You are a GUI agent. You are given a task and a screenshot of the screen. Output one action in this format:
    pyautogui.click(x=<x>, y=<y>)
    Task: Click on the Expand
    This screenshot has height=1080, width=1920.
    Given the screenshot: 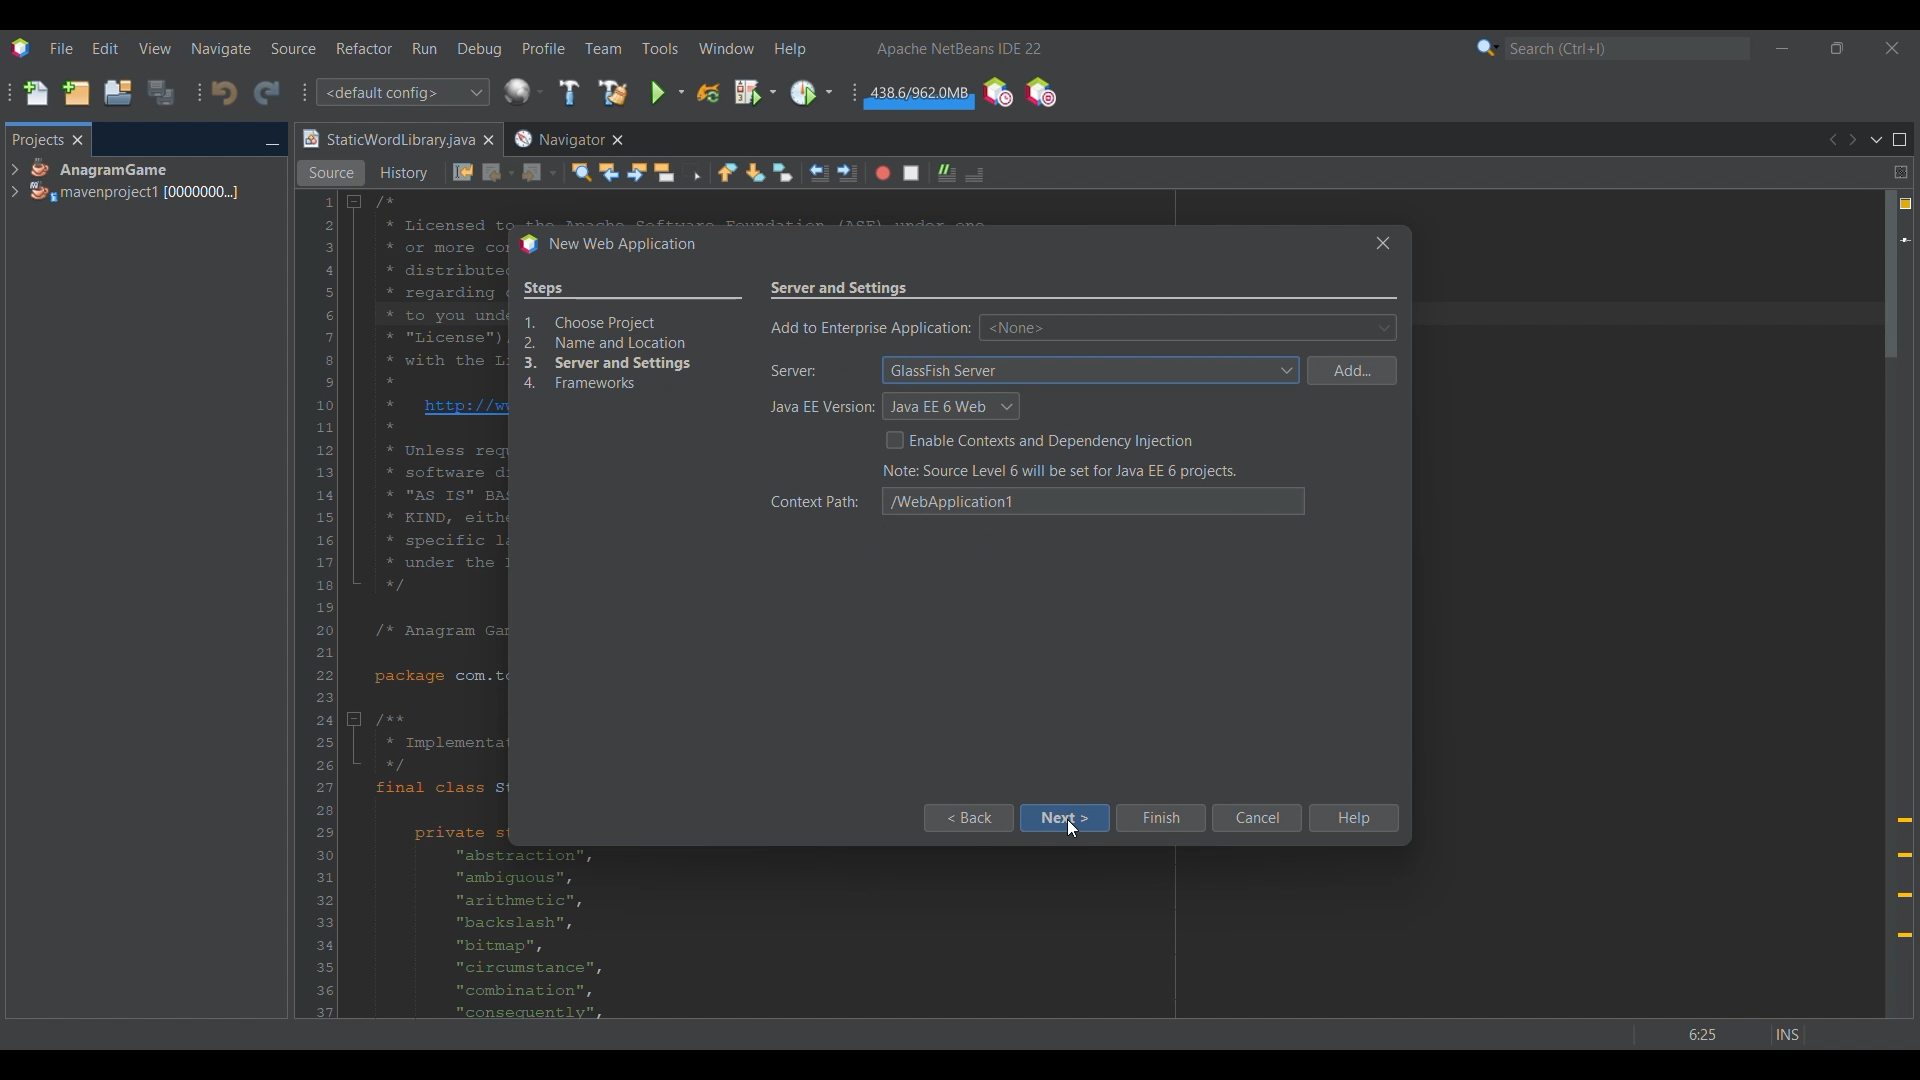 What is the action you would take?
    pyautogui.click(x=14, y=181)
    